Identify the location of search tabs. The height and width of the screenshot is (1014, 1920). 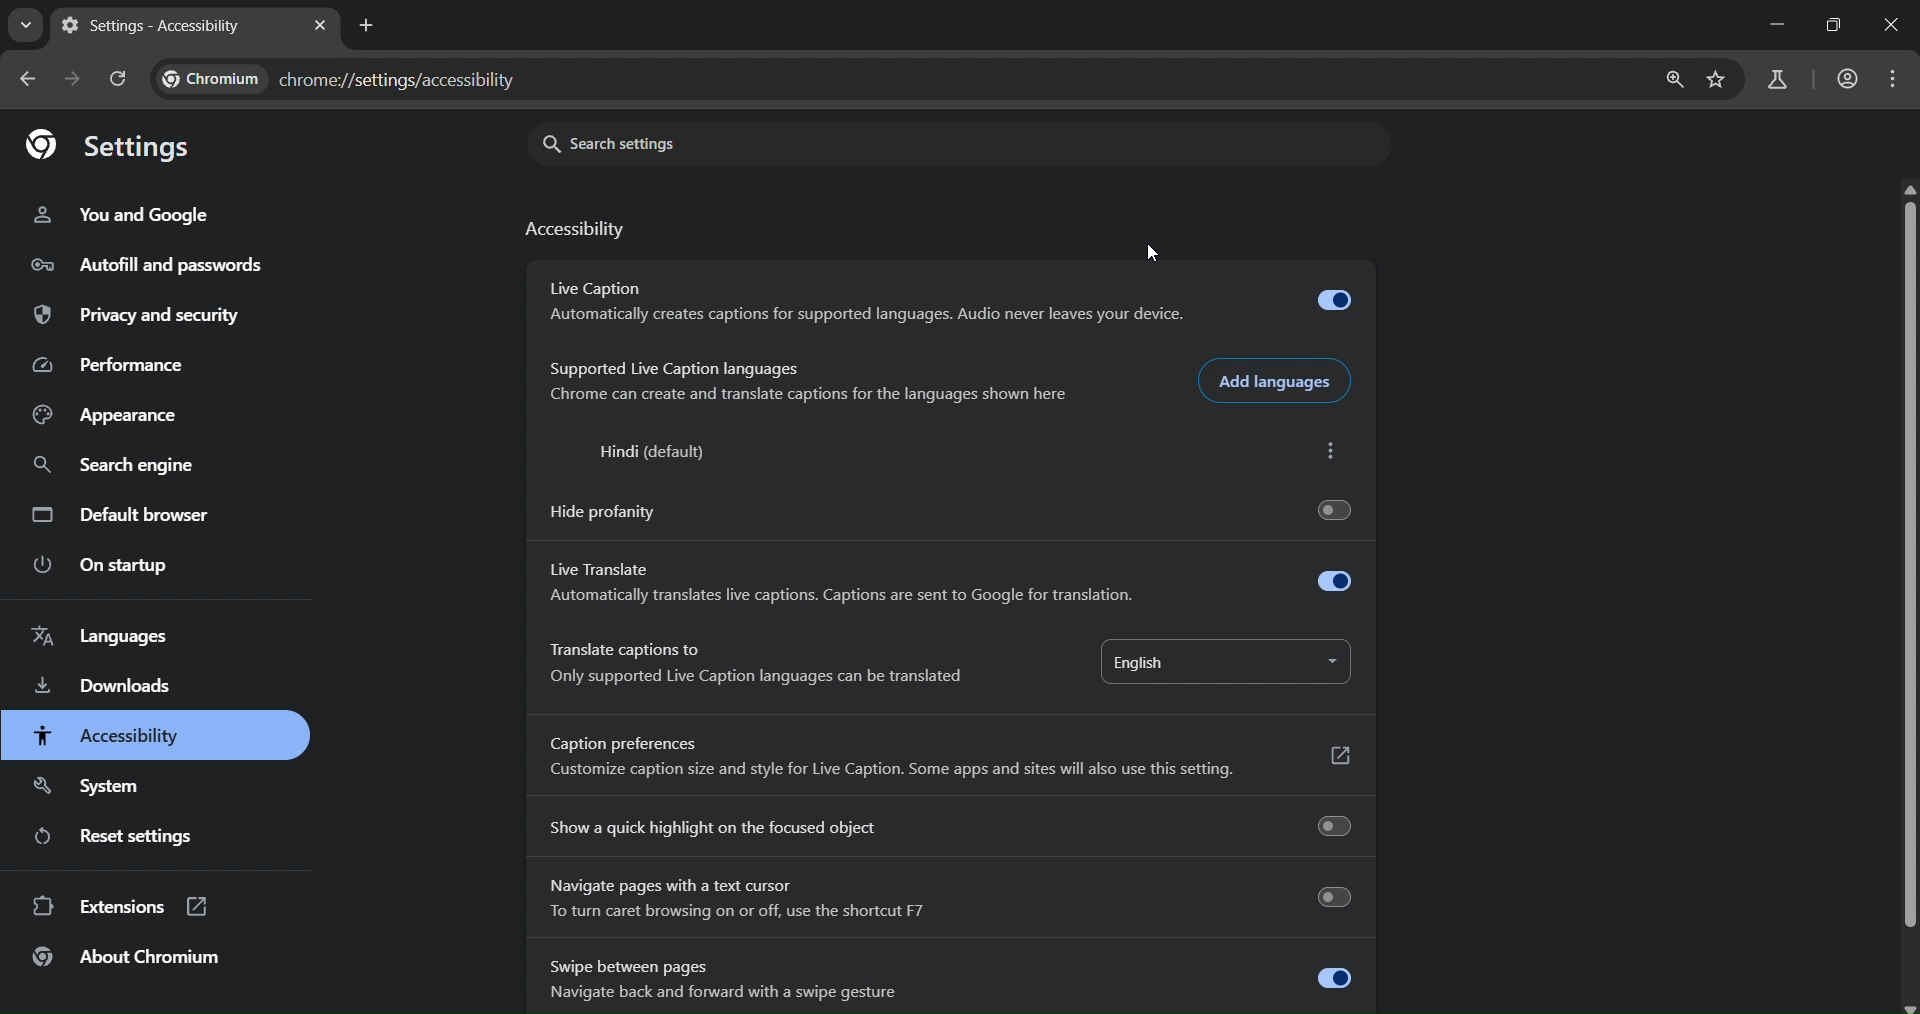
(22, 28).